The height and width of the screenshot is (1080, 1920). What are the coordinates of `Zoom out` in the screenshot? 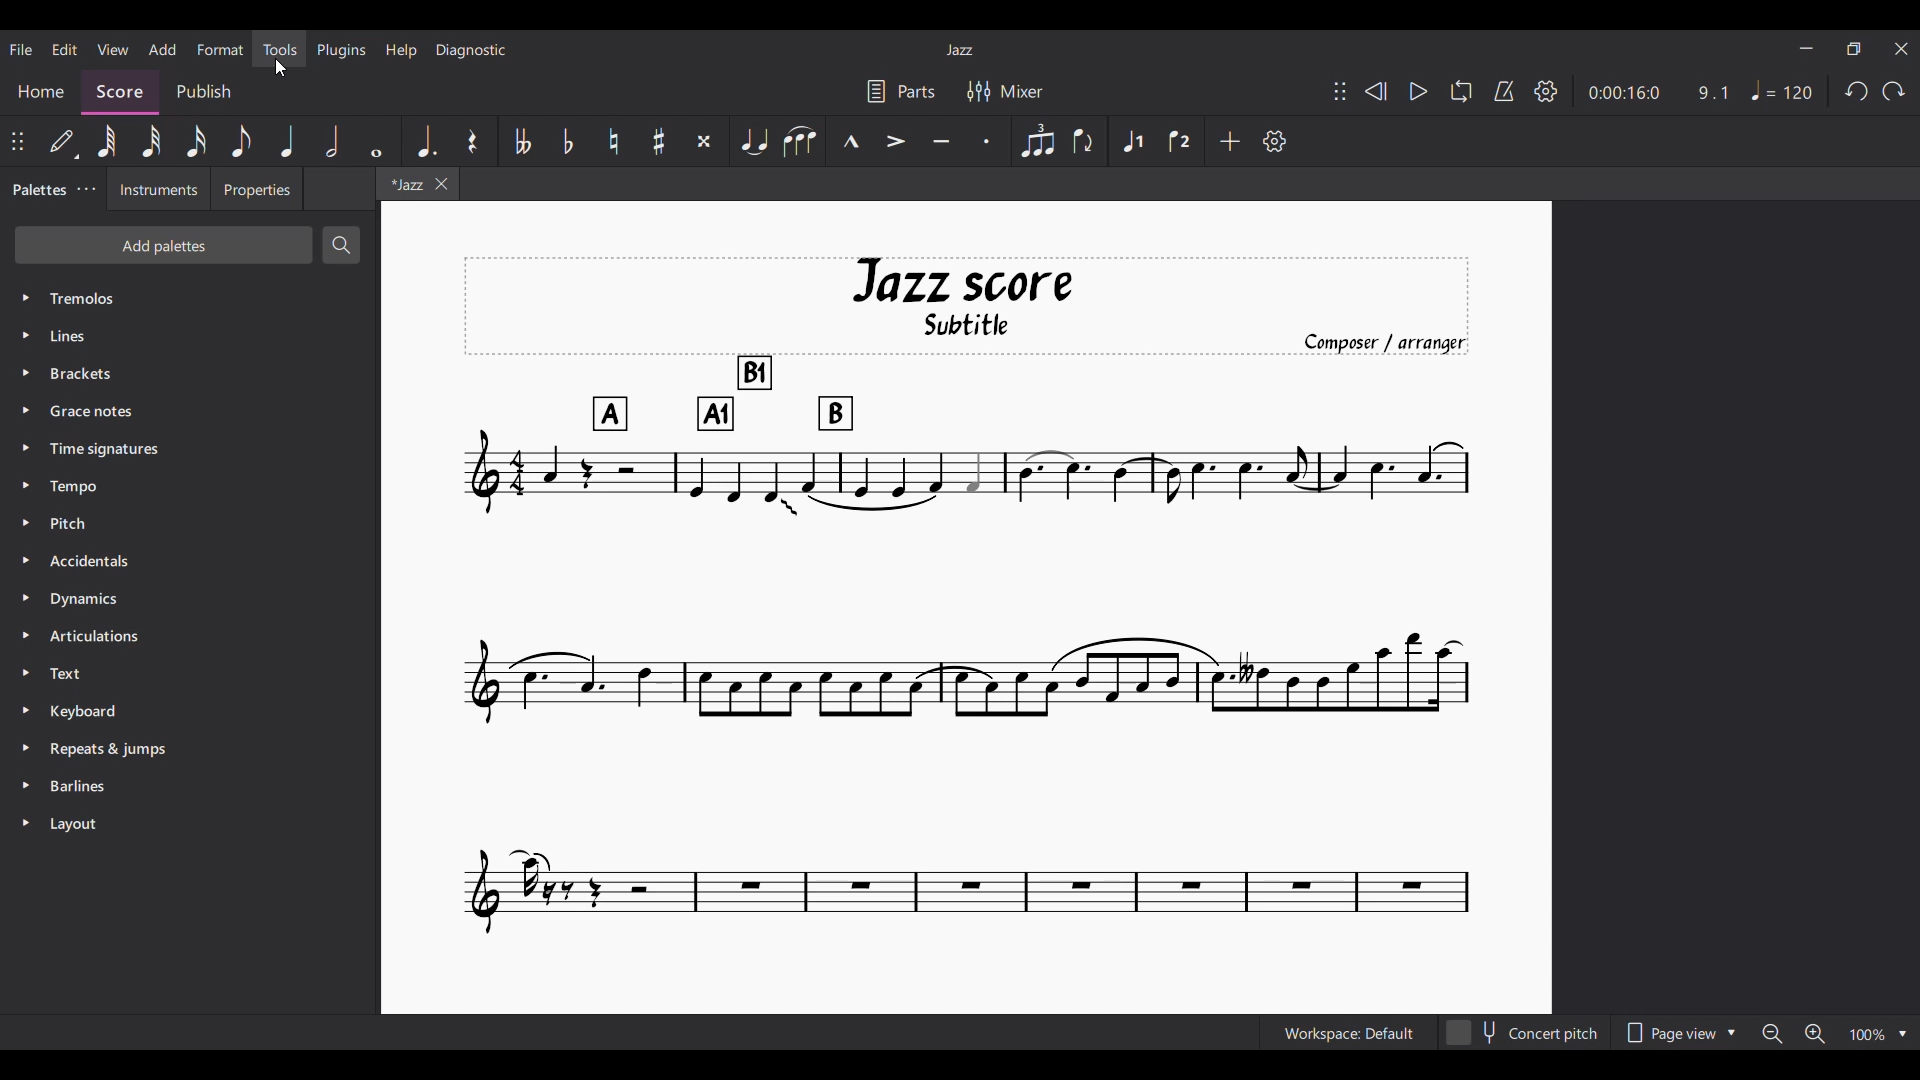 It's located at (1773, 1034).